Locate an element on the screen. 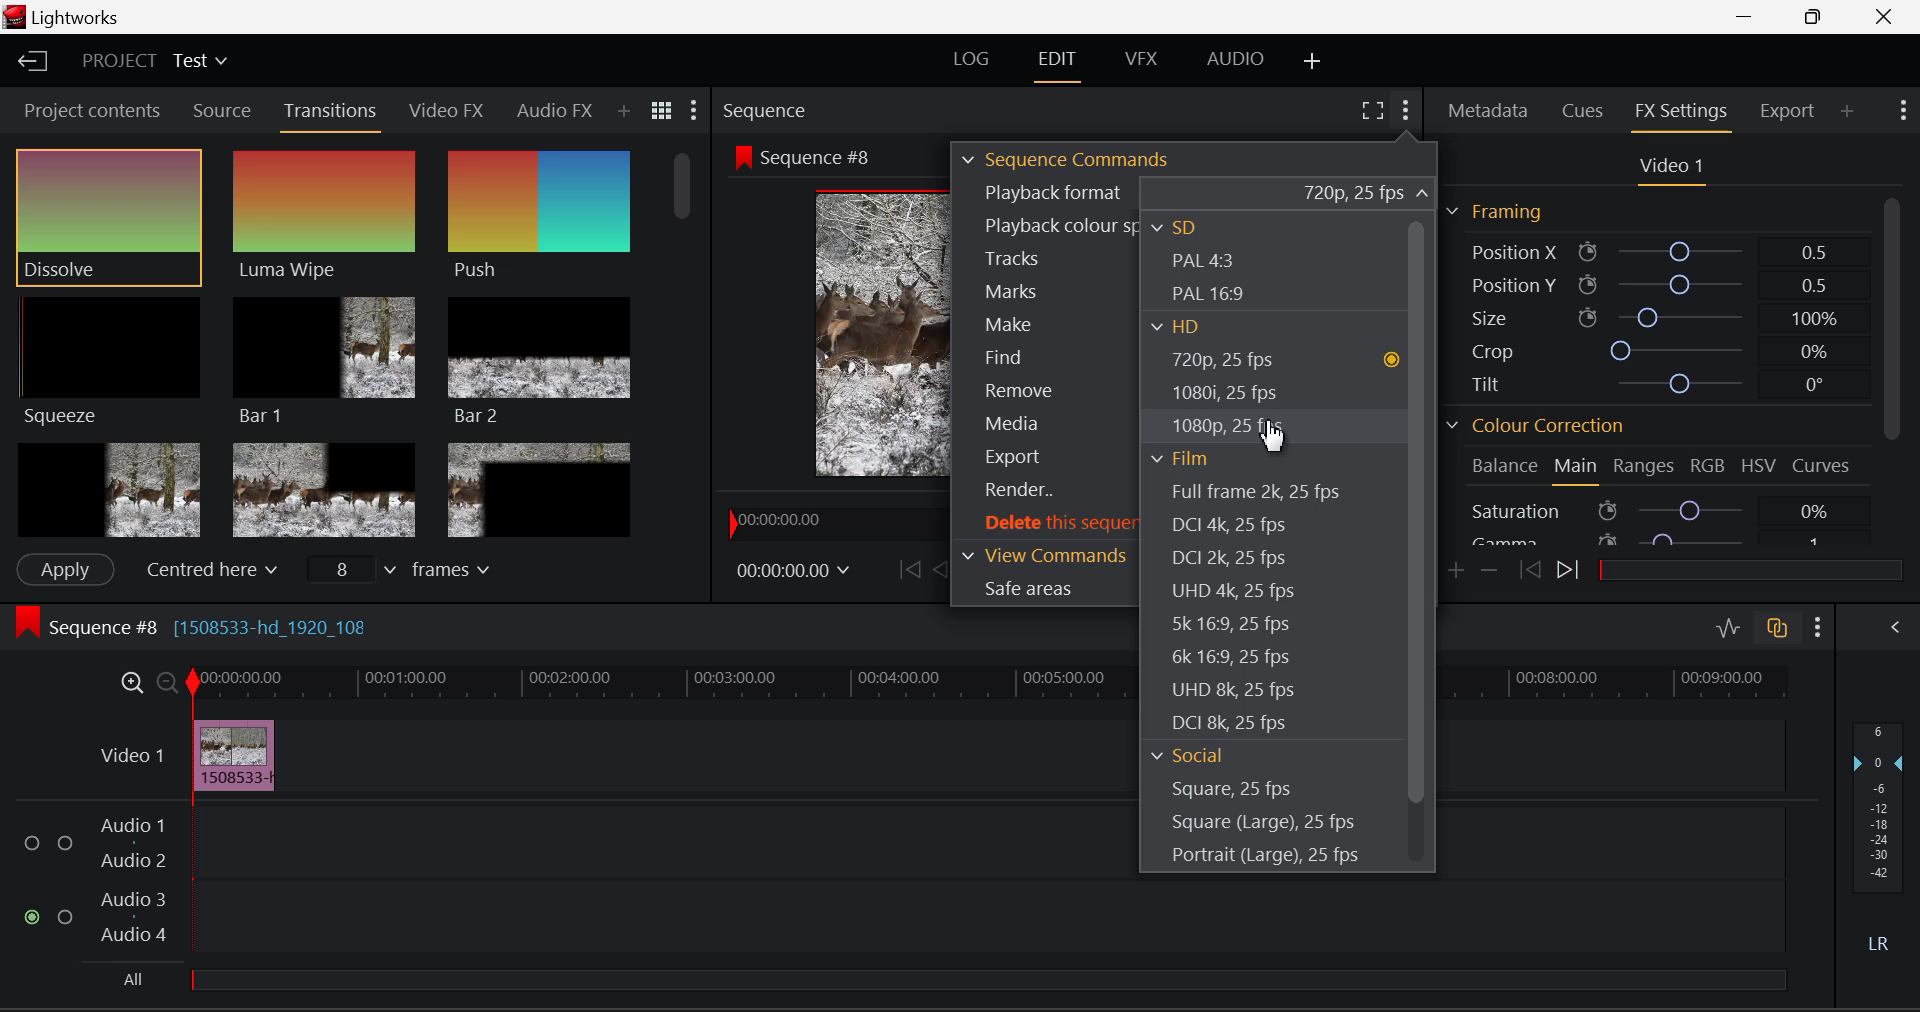  DCI 4k is located at coordinates (1246, 526).